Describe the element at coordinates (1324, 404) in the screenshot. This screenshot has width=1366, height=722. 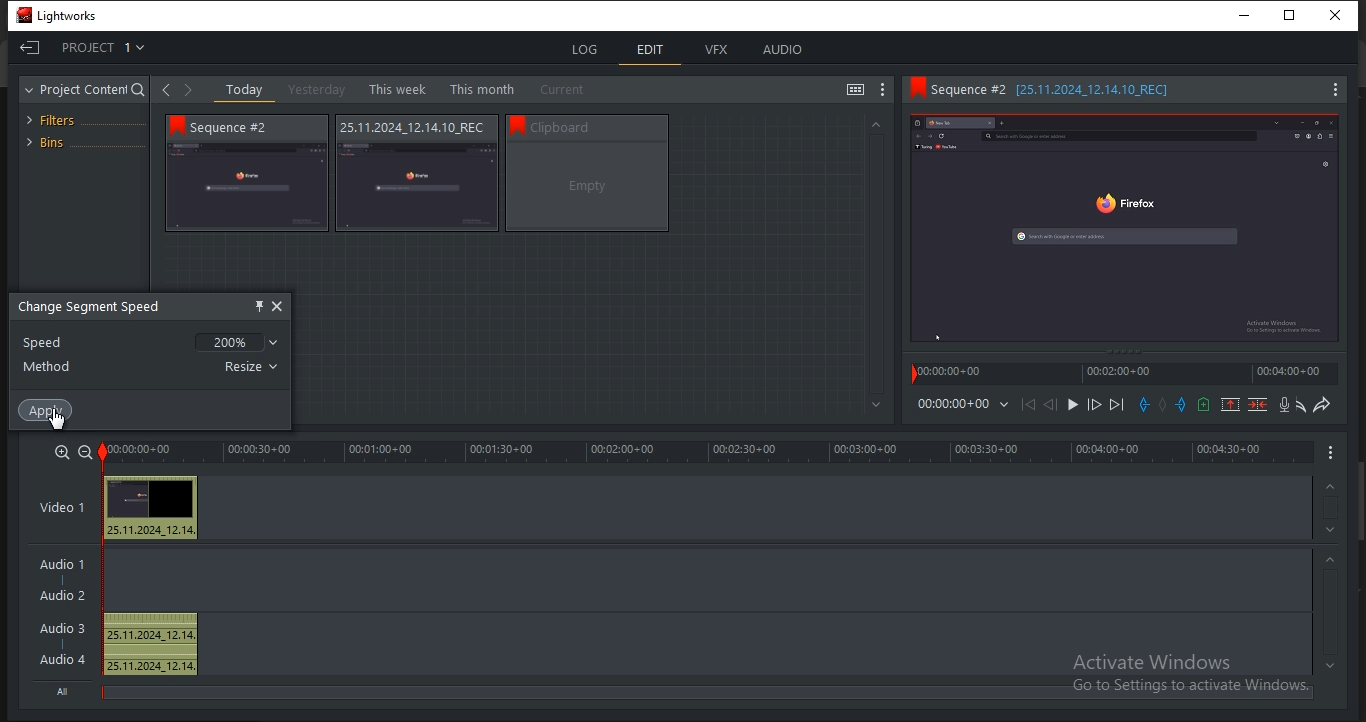
I see `redo` at that location.